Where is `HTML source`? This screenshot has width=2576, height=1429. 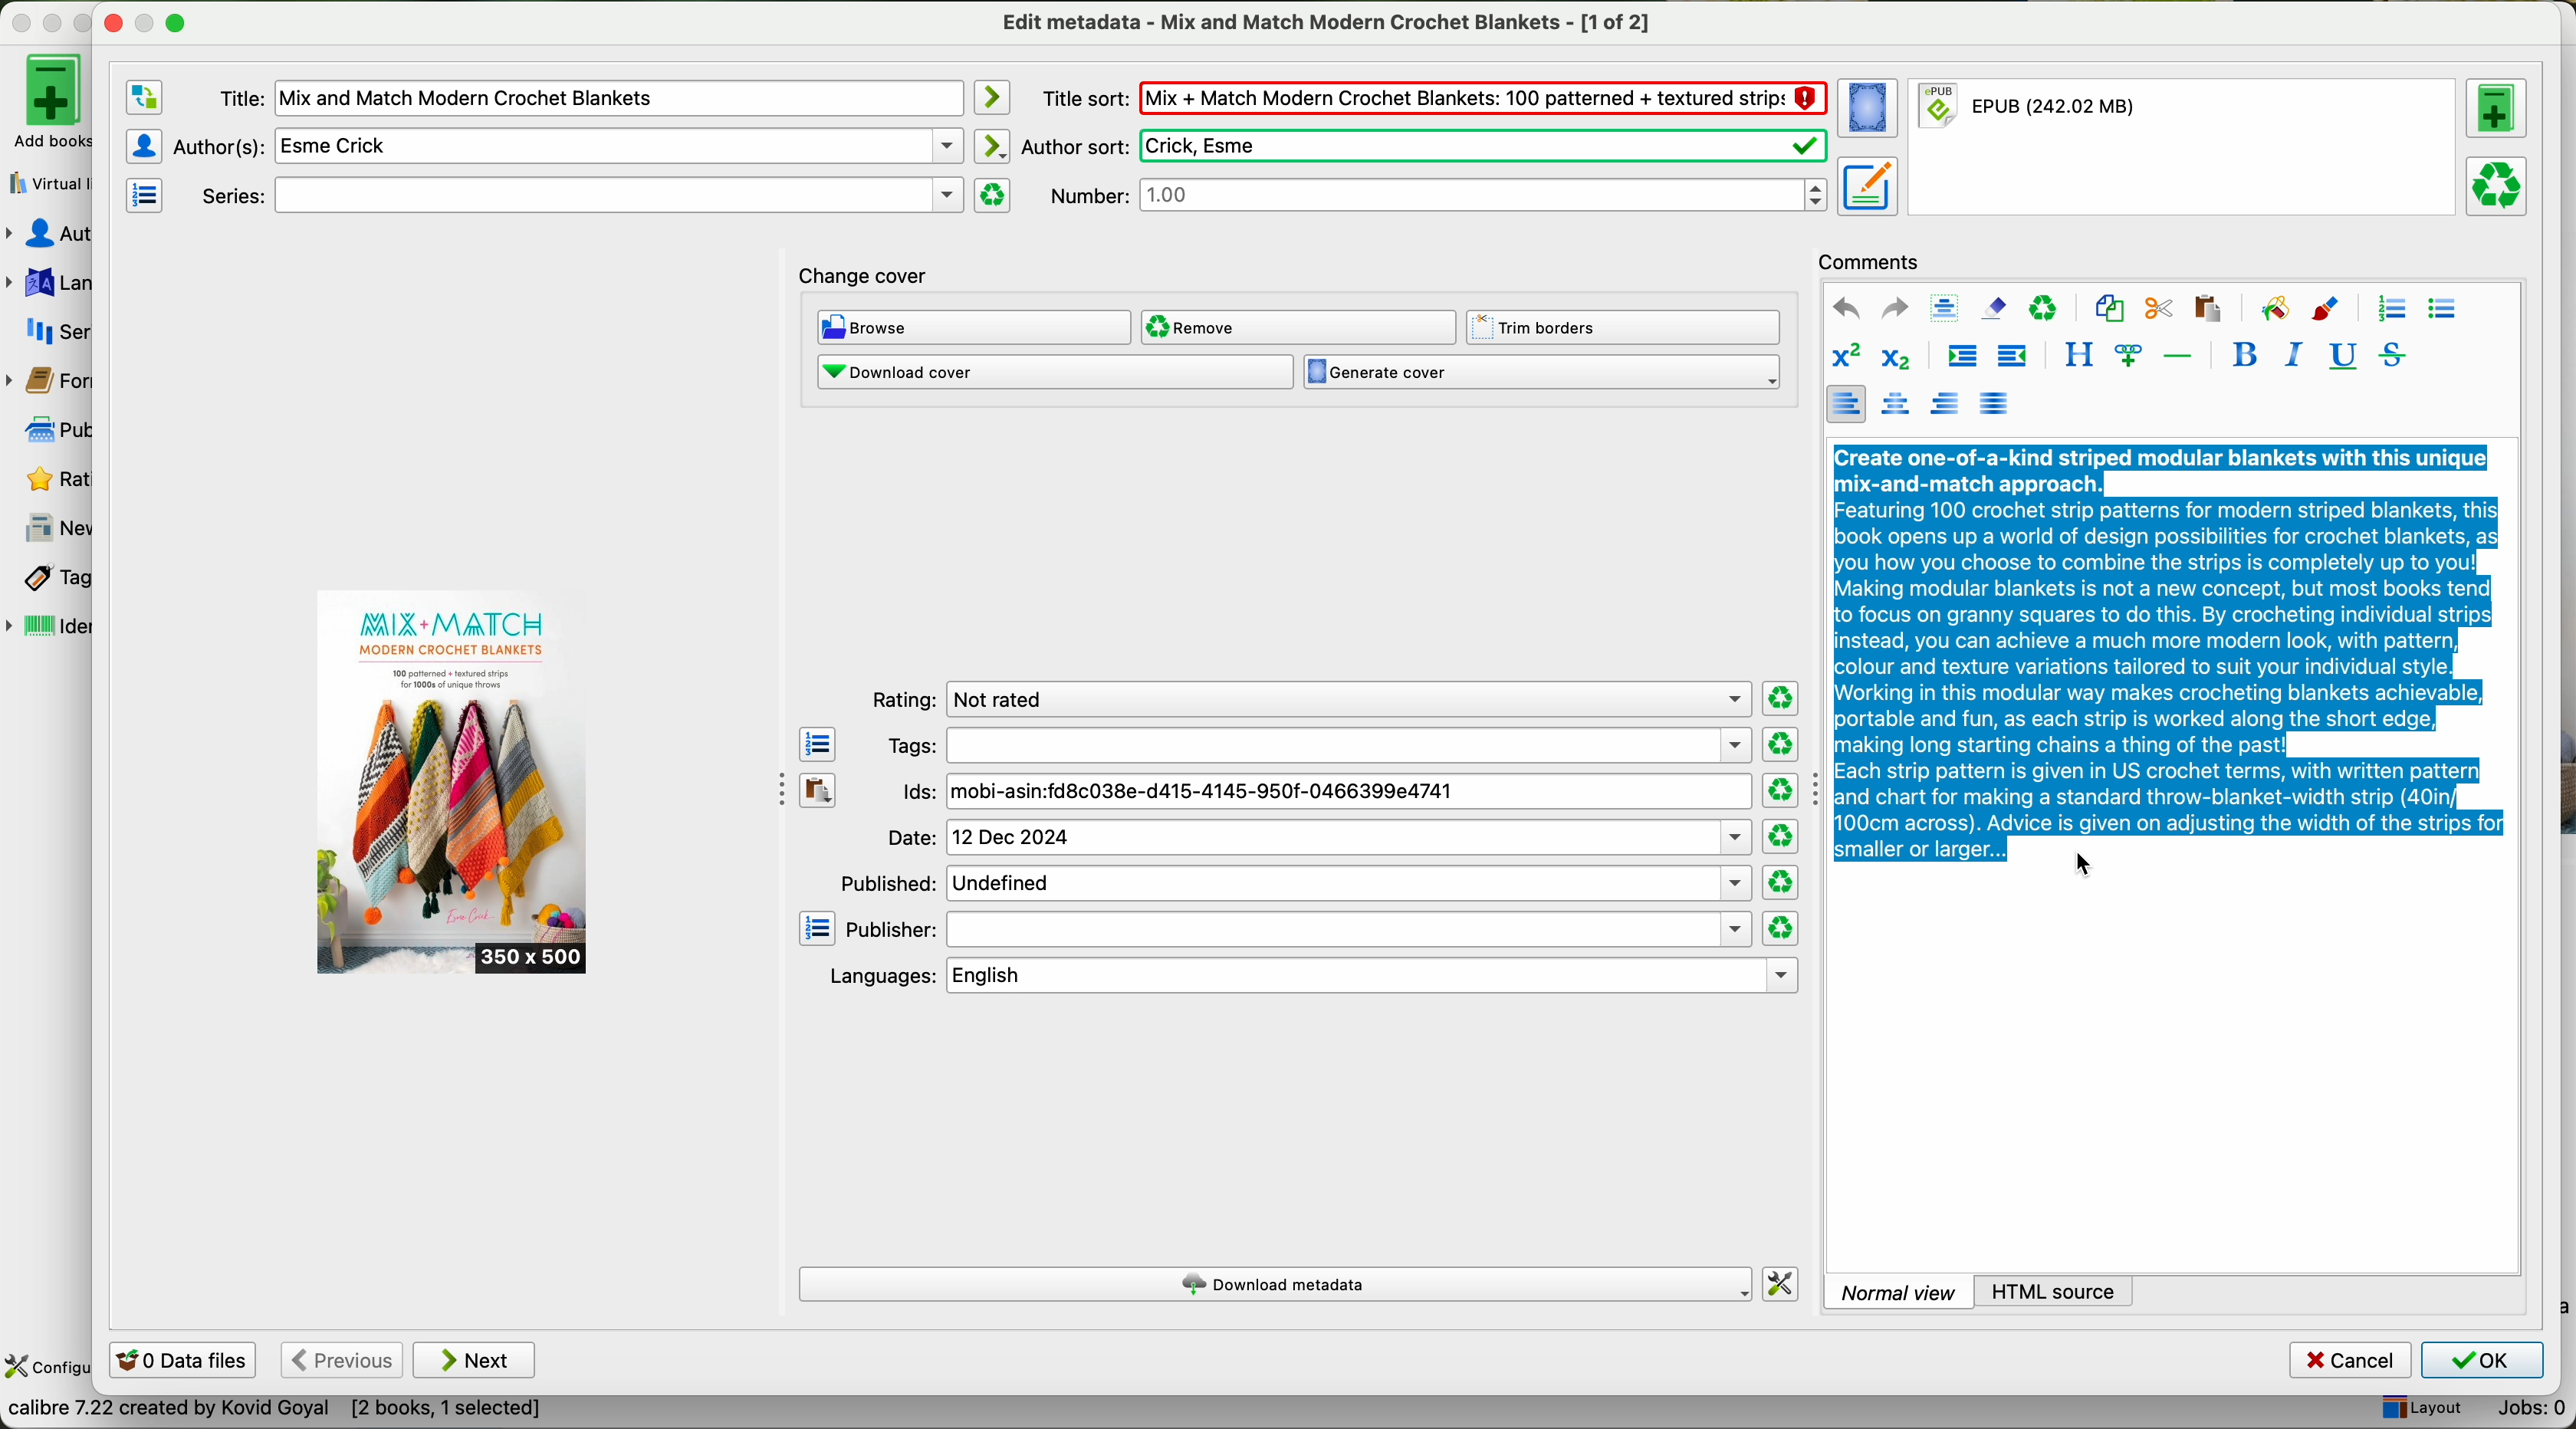
HTML source is located at coordinates (2056, 1290).